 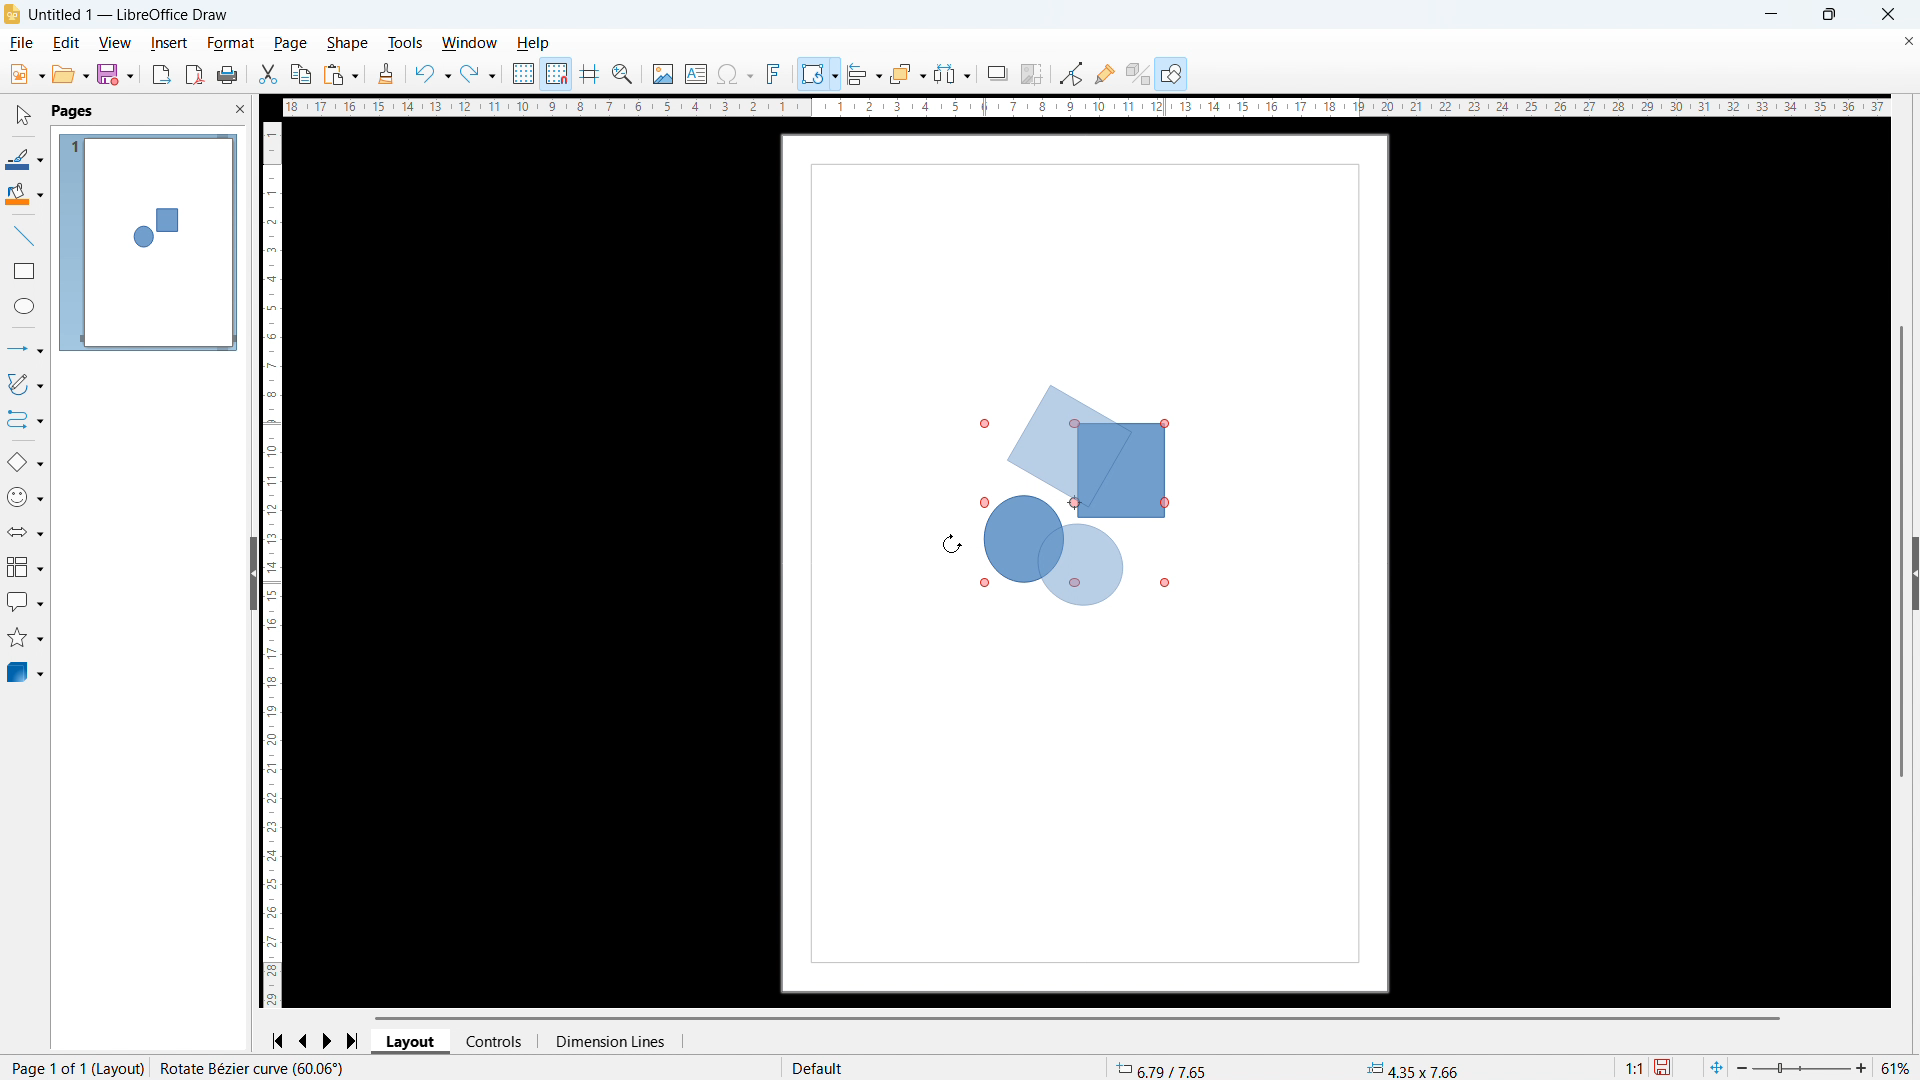 What do you see at coordinates (696, 74) in the screenshot?
I see `Insert text box ` at bounding box center [696, 74].